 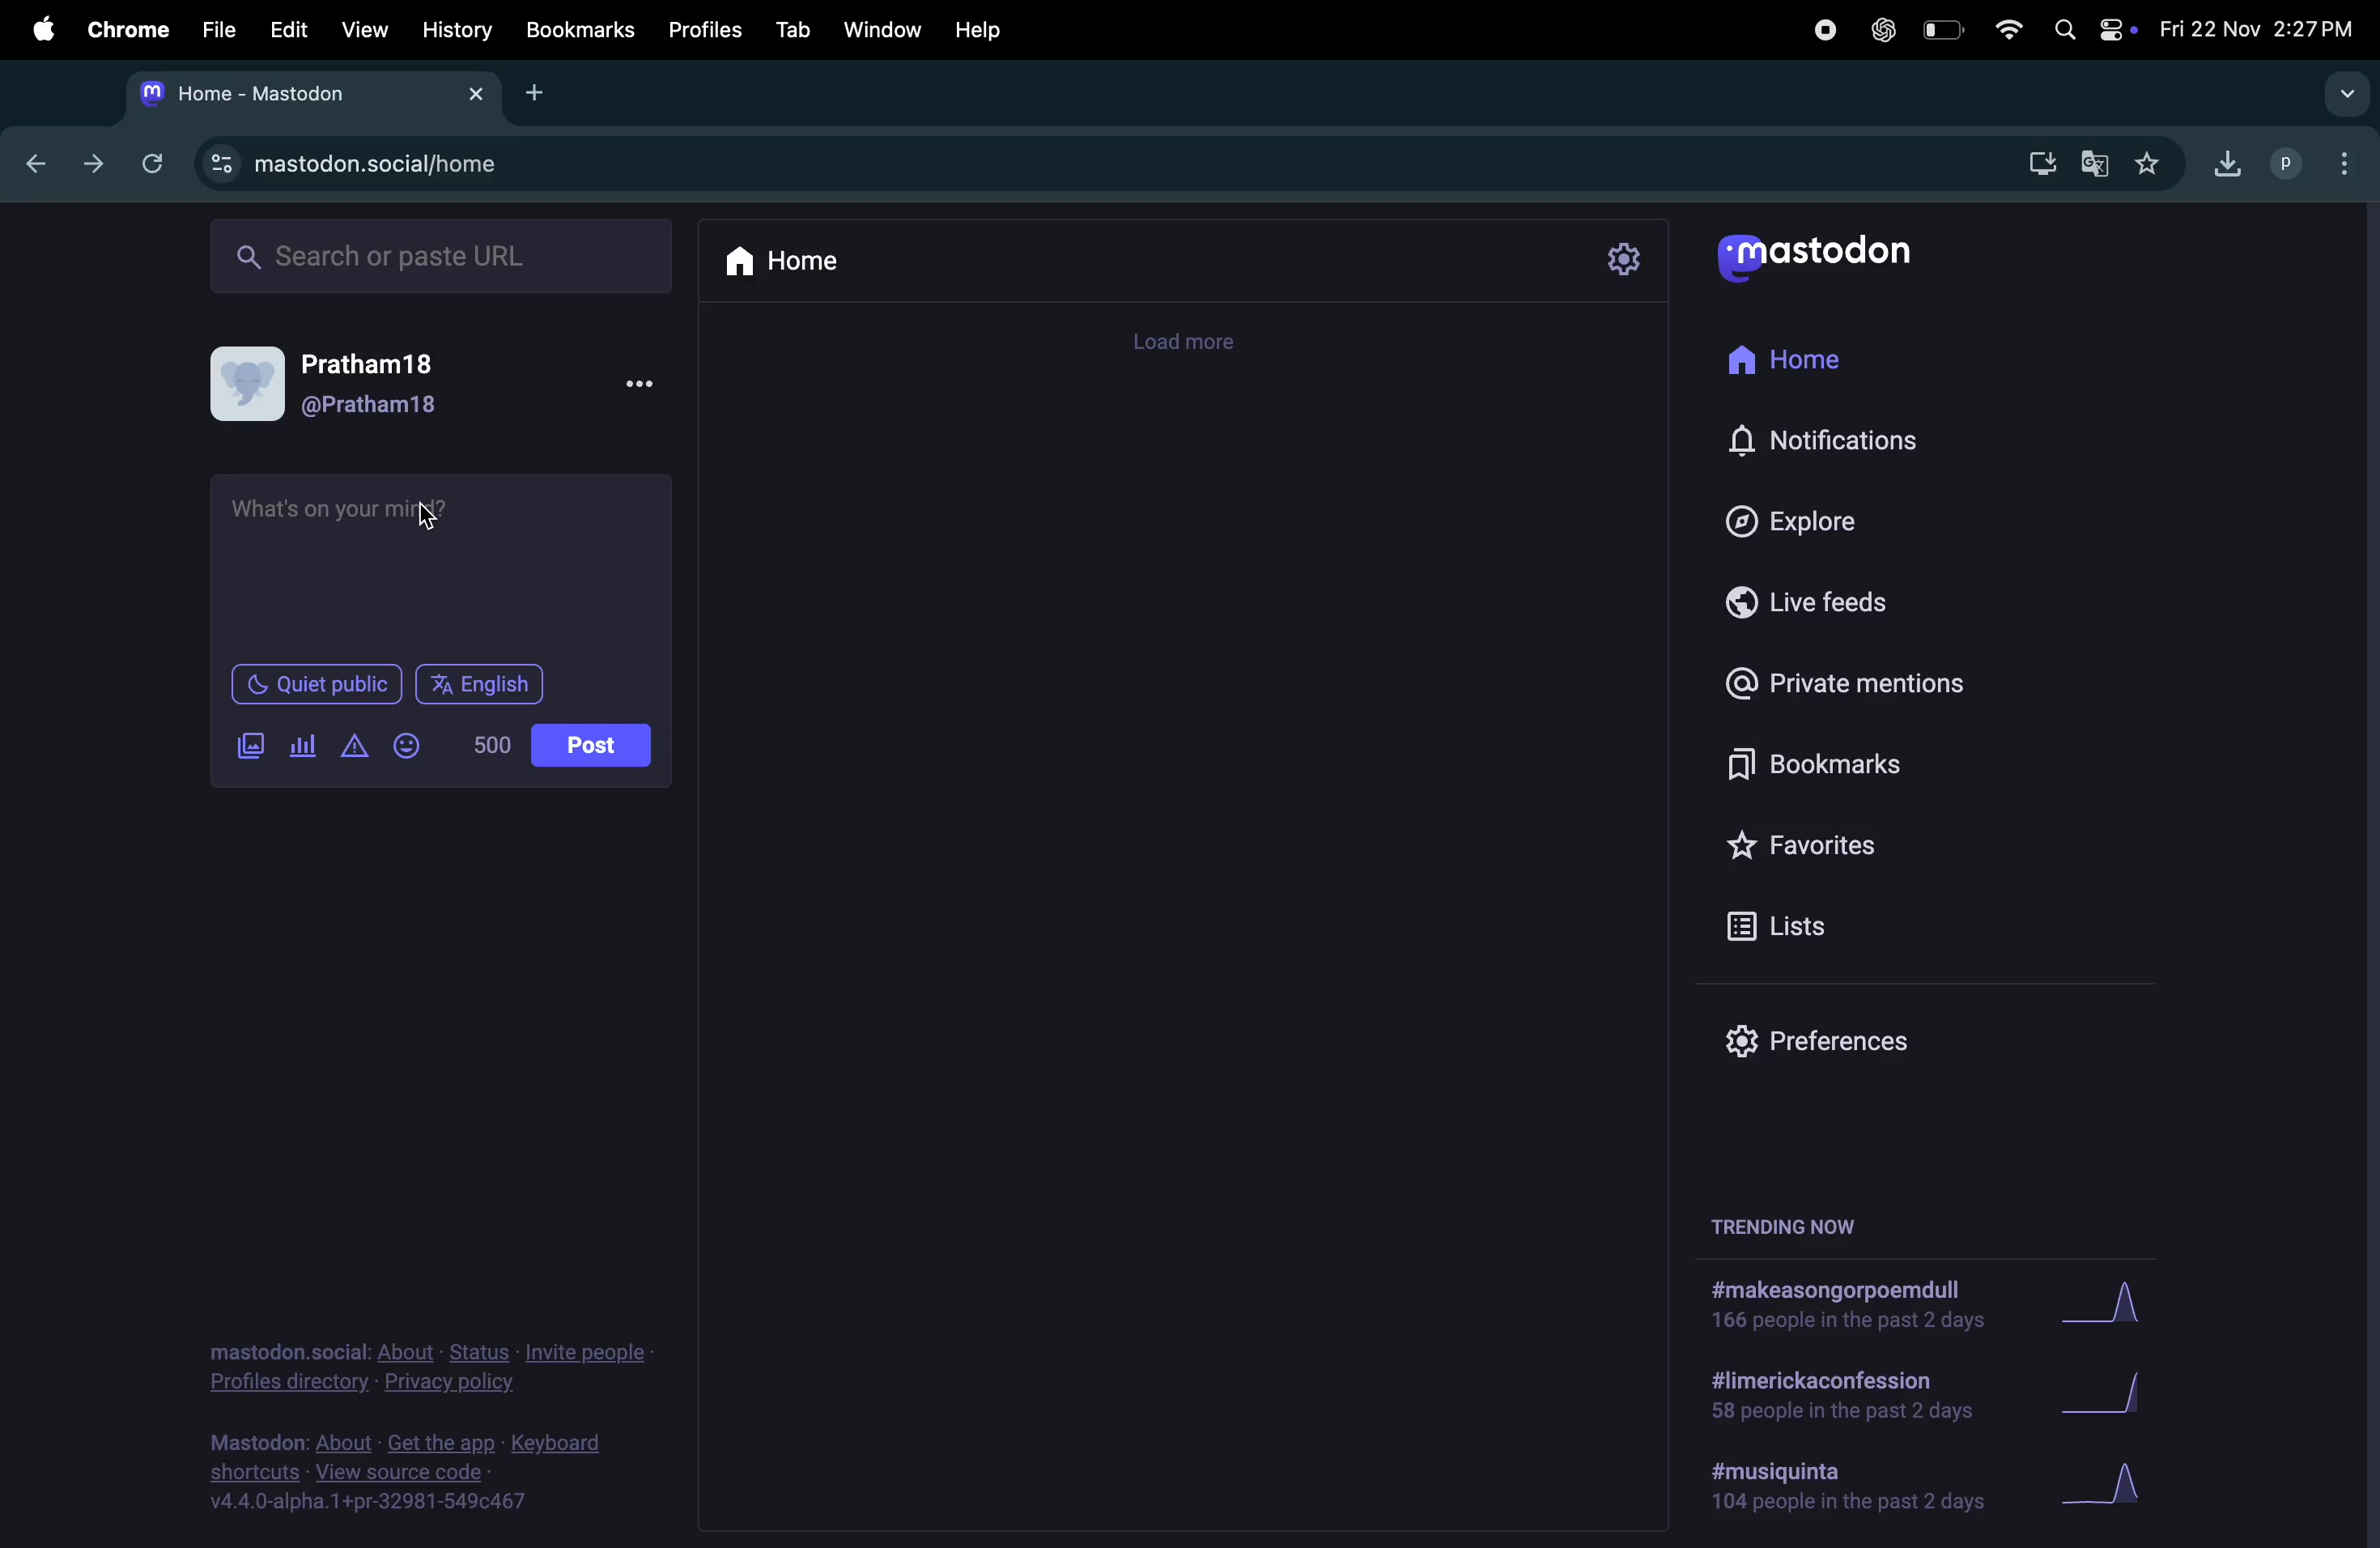 What do you see at coordinates (252, 742) in the screenshot?
I see `image` at bounding box center [252, 742].